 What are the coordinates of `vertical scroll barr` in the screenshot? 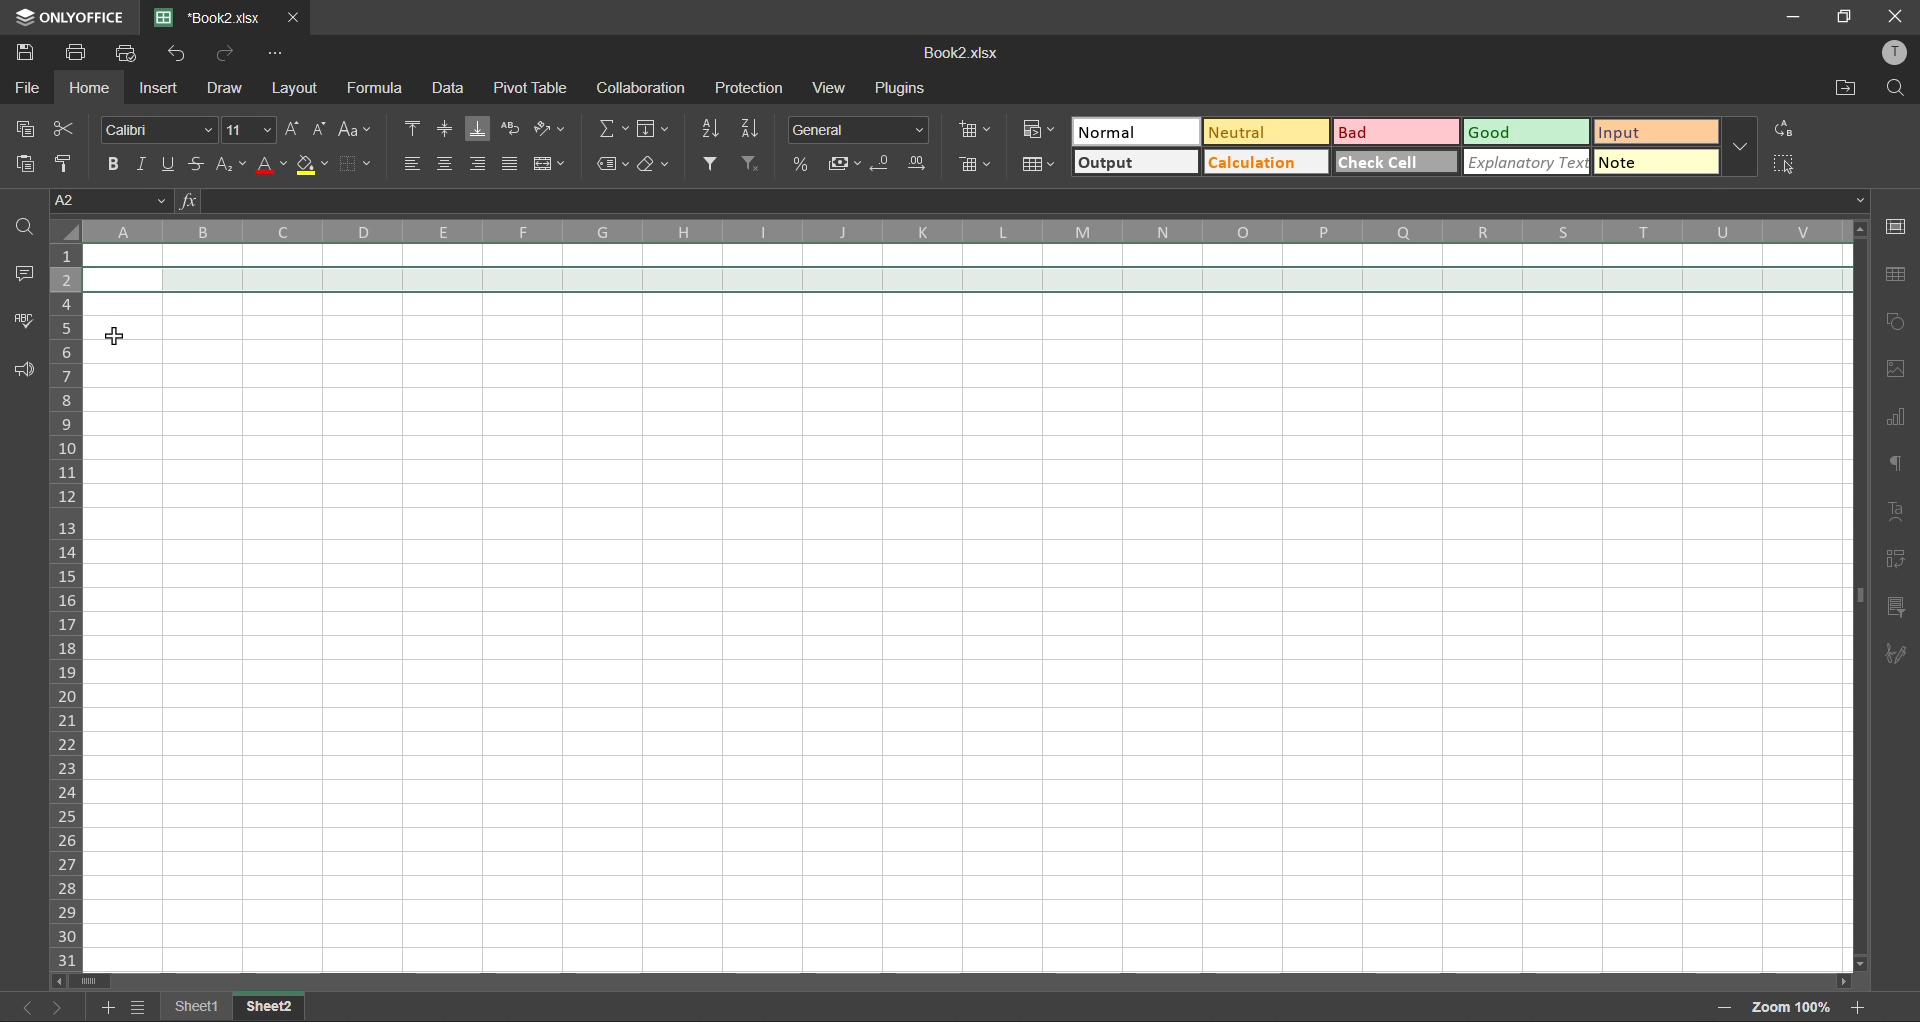 It's located at (1857, 596).